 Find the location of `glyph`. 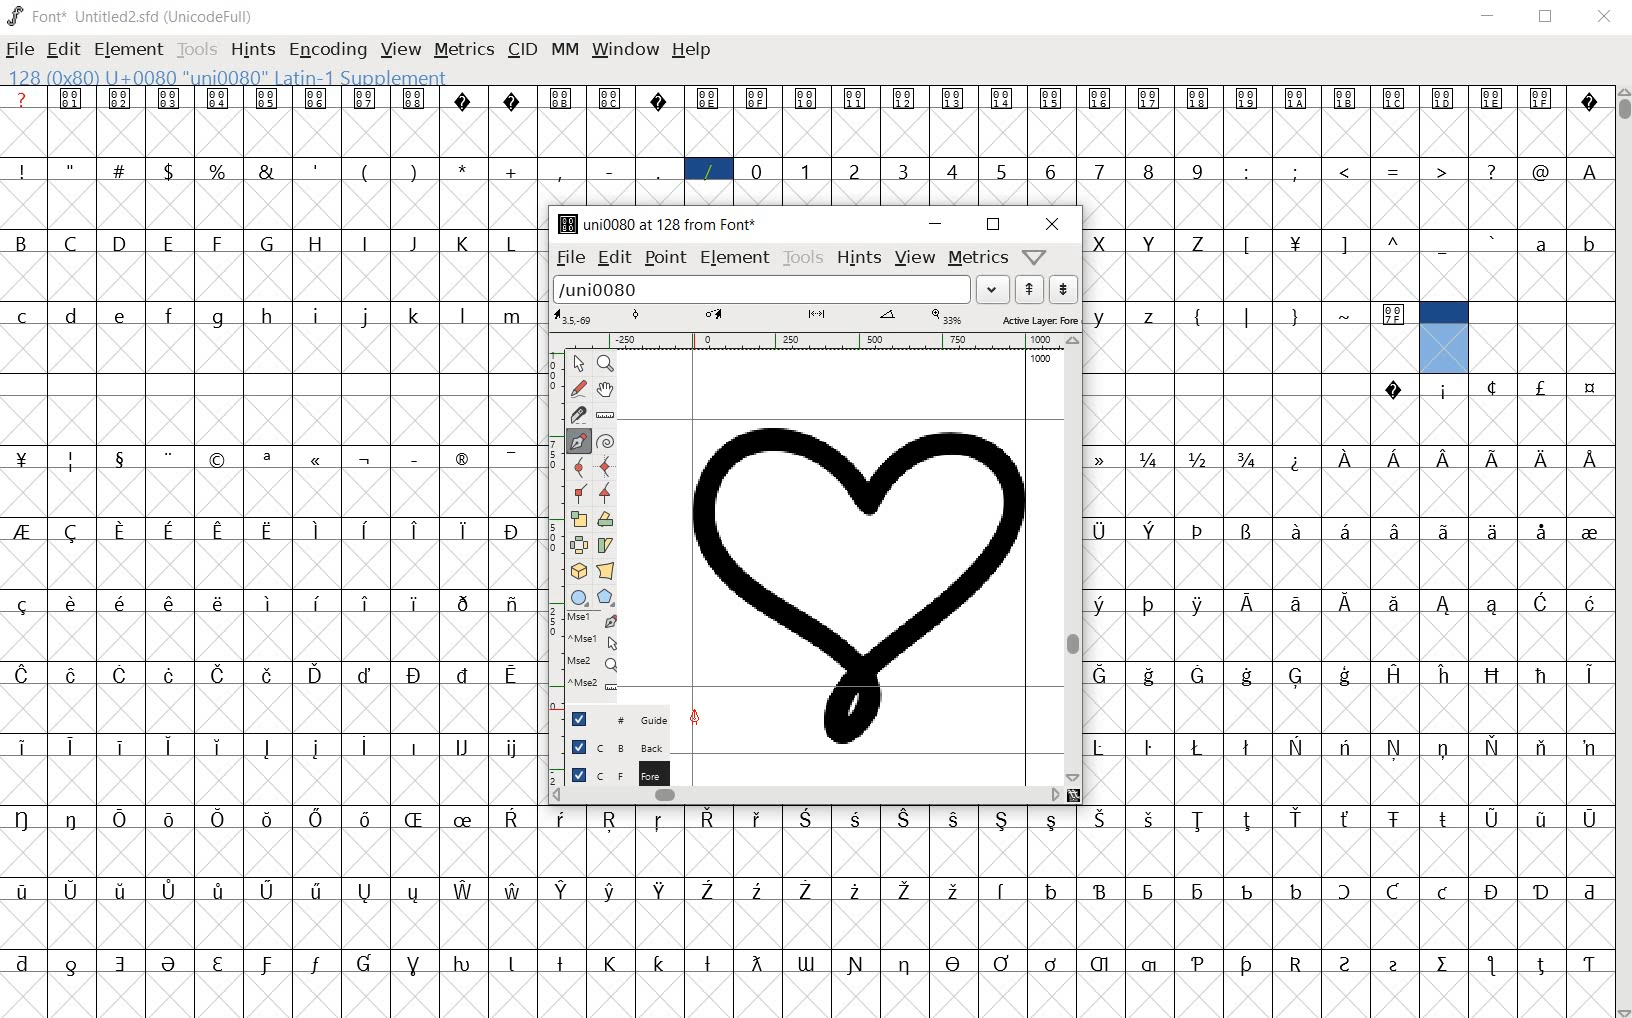

glyph is located at coordinates (1247, 602).